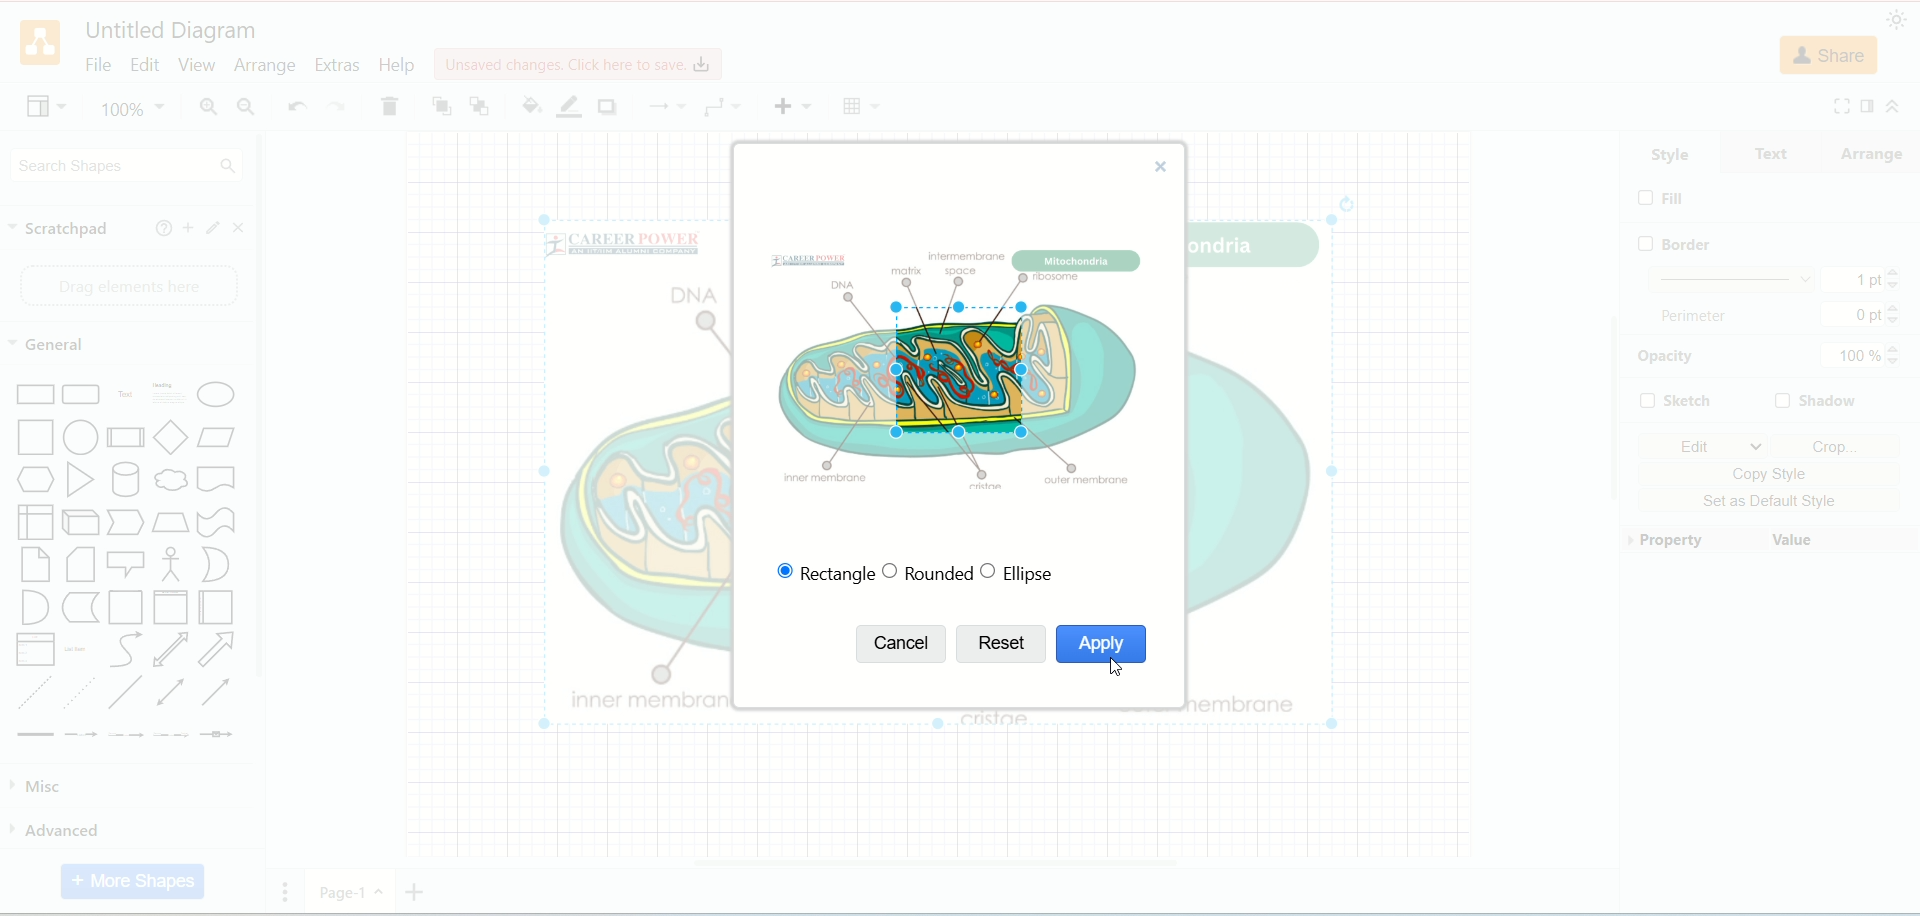  Describe the element at coordinates (1878, 150) in the screenshot. I see `arrange` at that location.